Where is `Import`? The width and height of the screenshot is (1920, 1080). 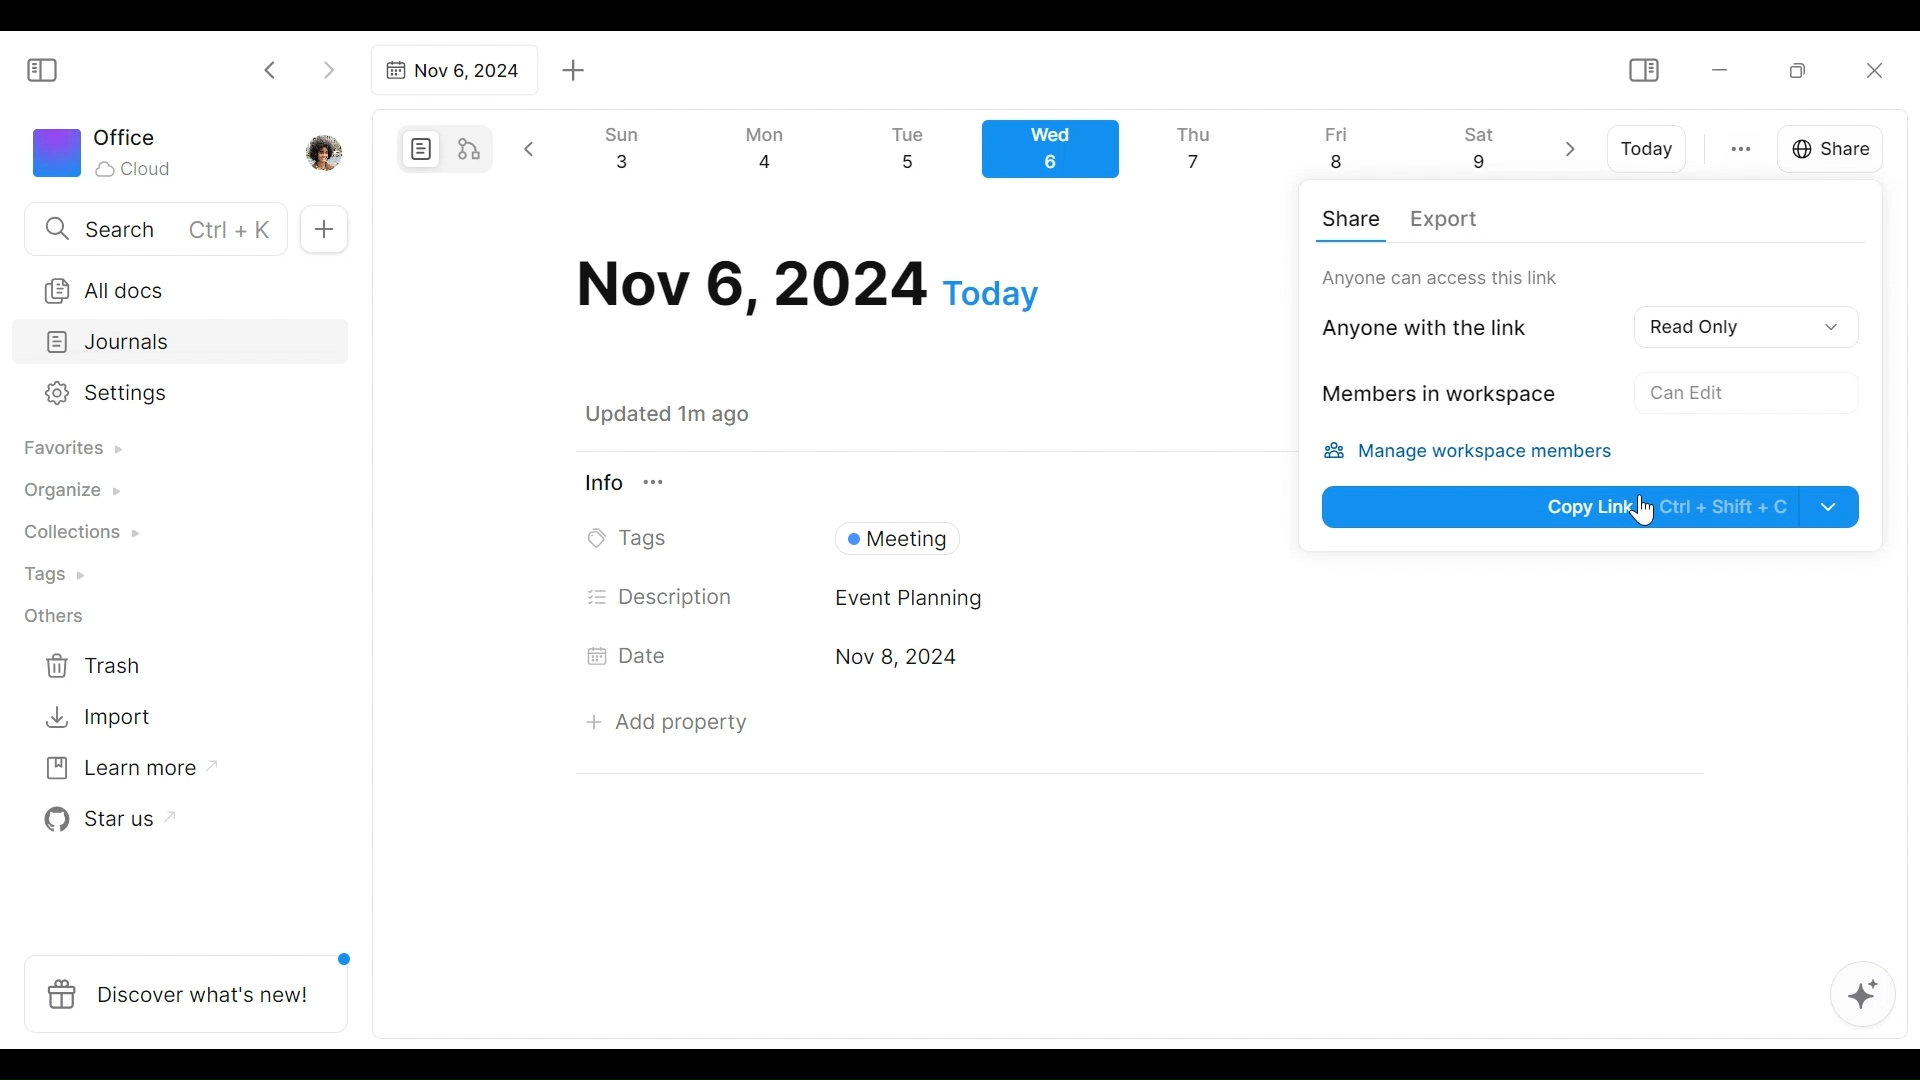 Import is located at coordinates (101, 715).